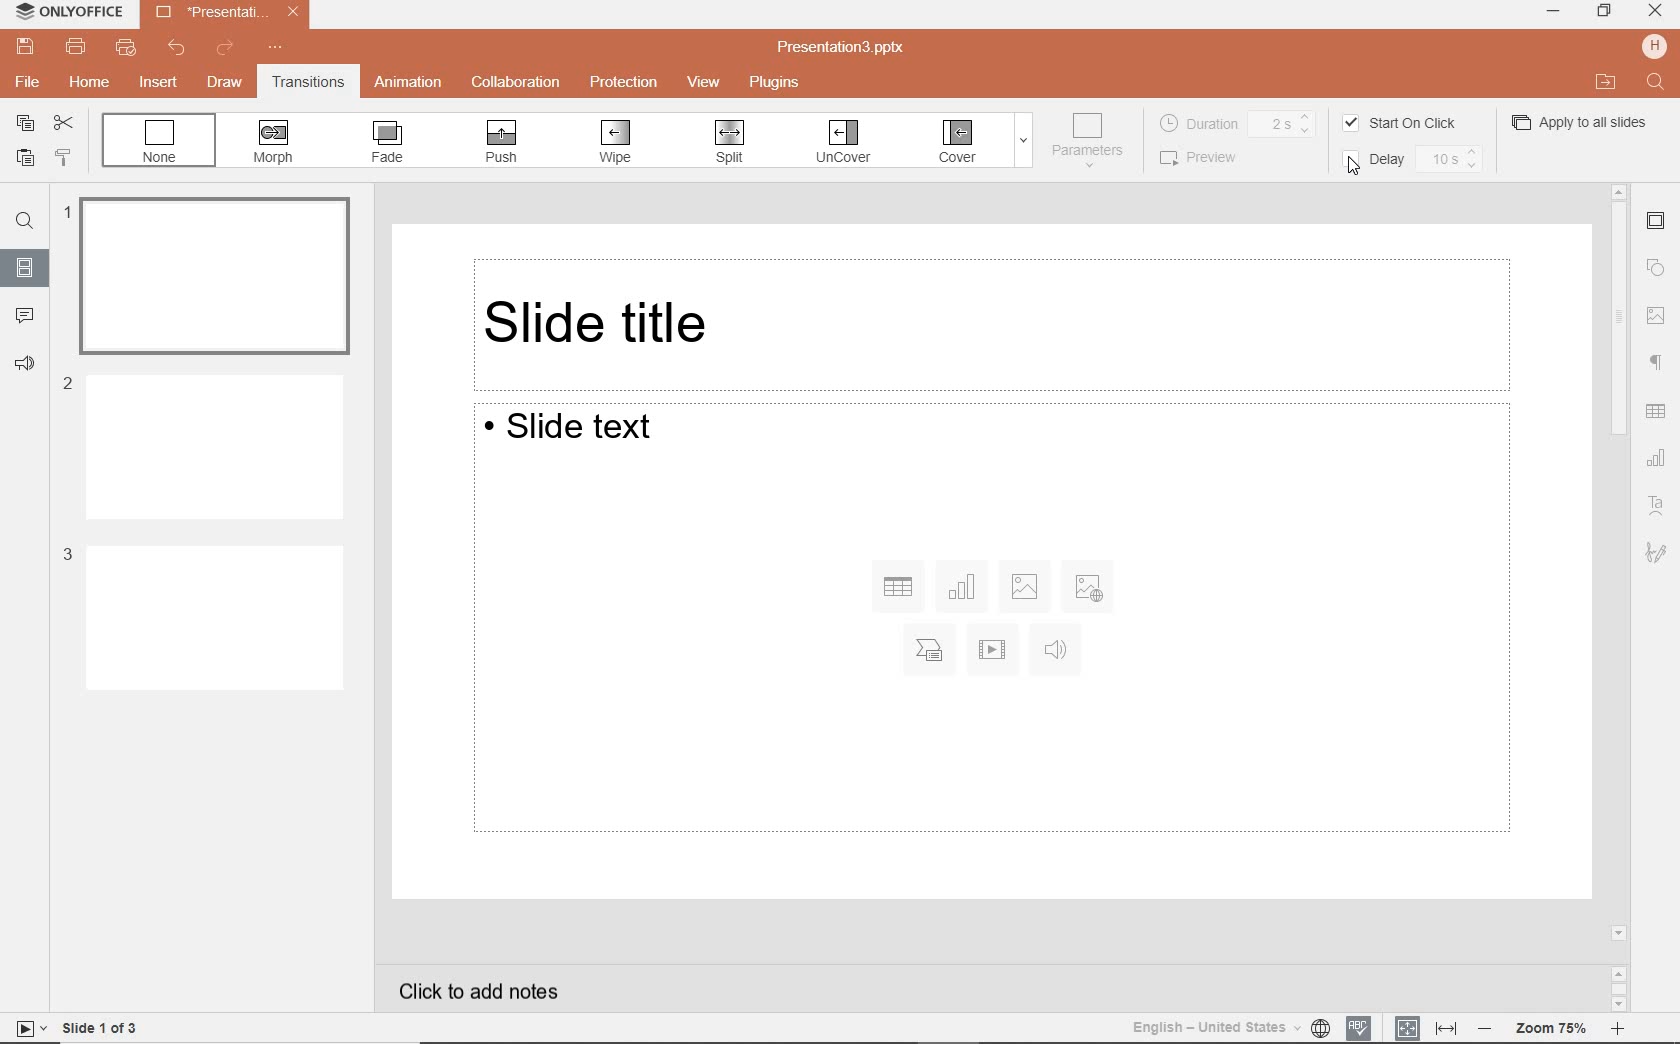 The width and height of the screenshot is (1680, 1044). Describe the element at coordinates (274, 142) in the screenshot. I see `MORPH` at that location.